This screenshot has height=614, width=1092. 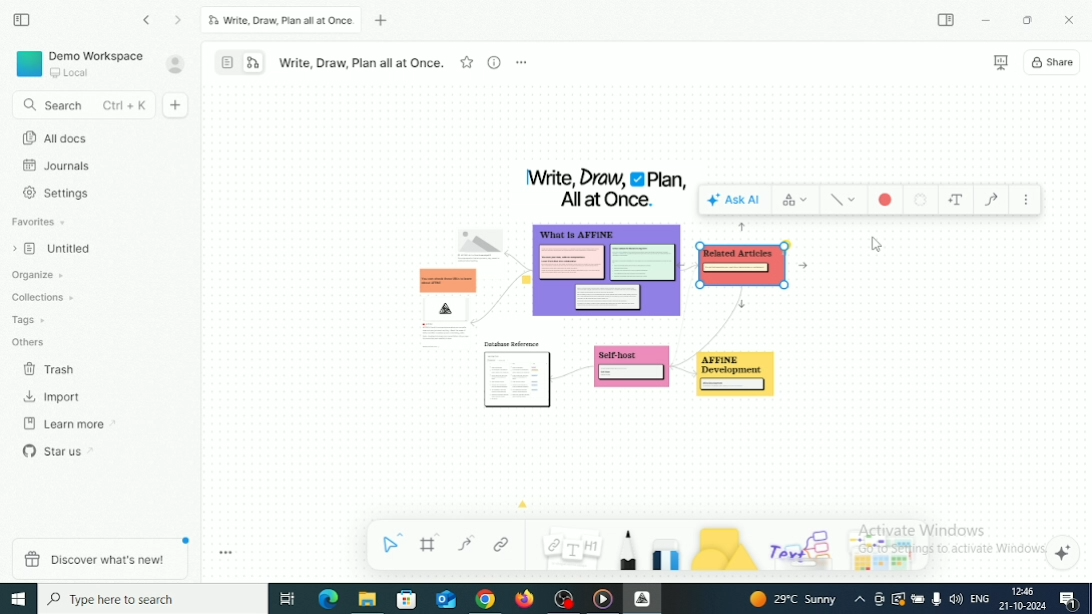 I want to click on Discover what's new!, so click(x=98, y=558).